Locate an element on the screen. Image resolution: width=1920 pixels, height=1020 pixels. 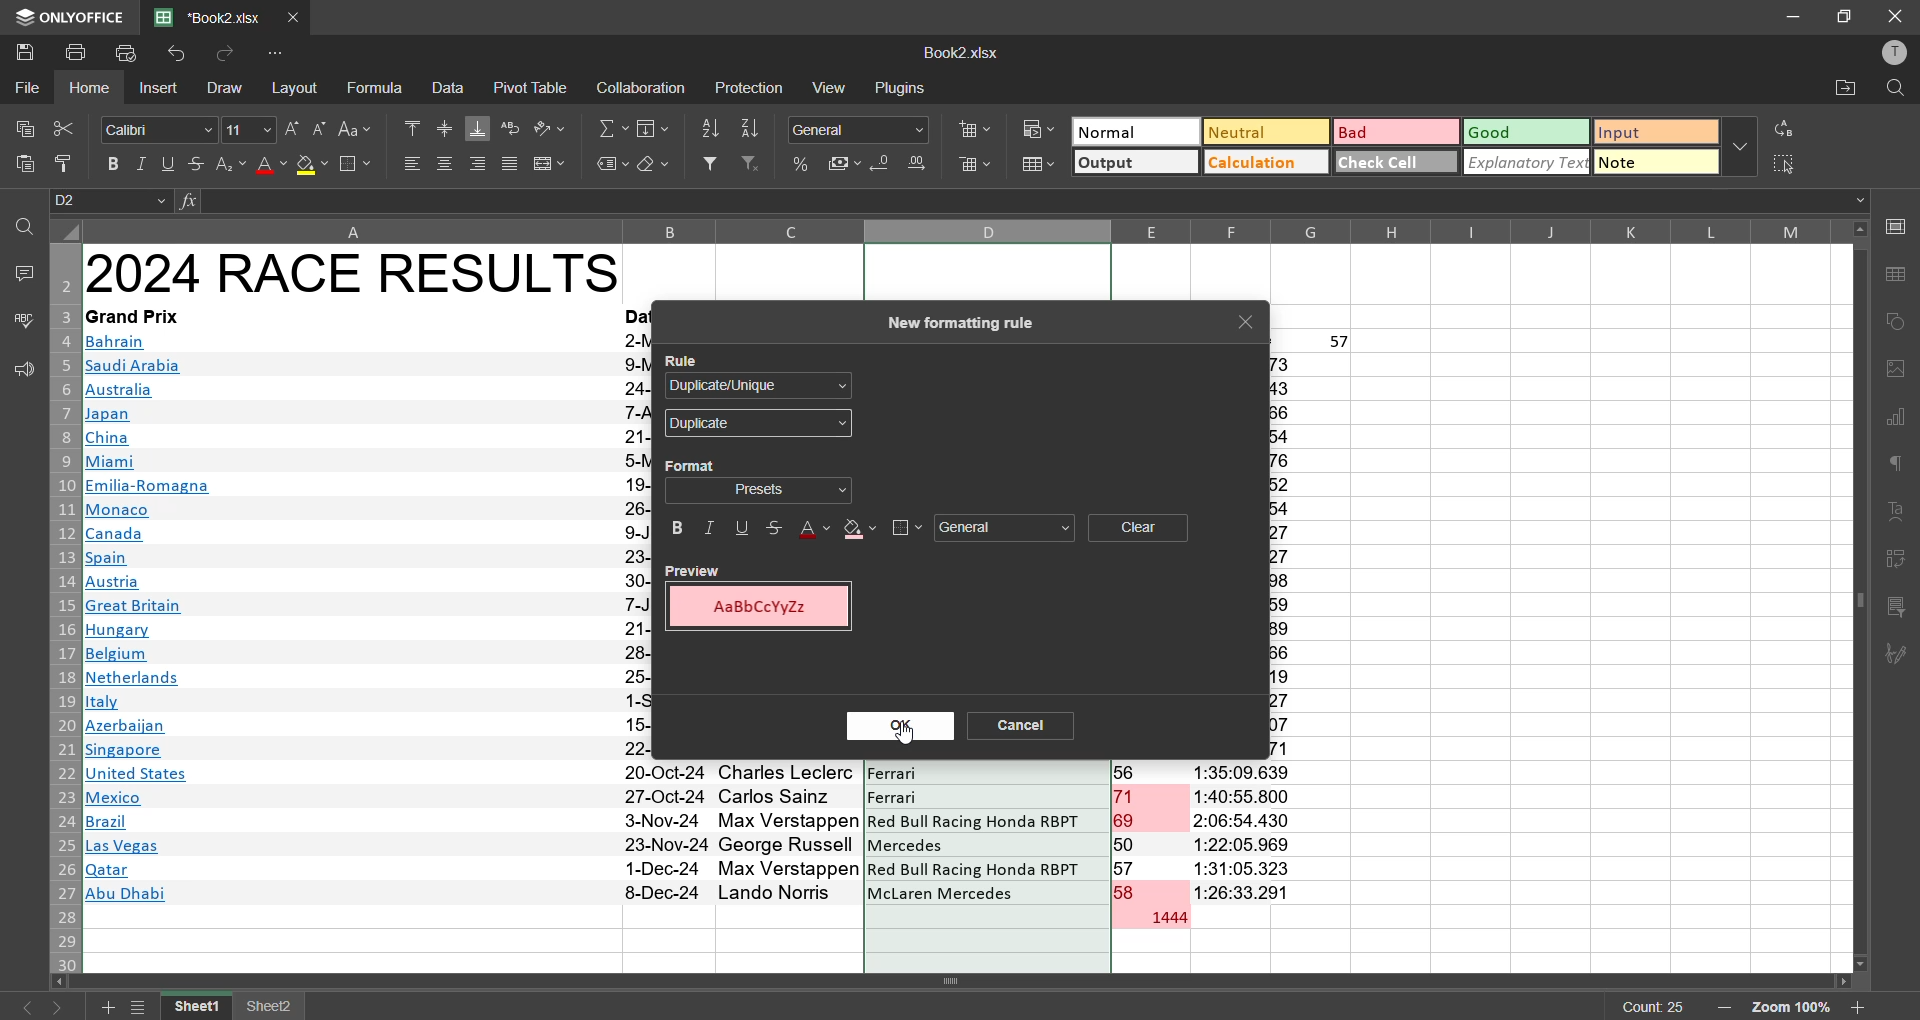
font style is located at coordinates (160, 130).